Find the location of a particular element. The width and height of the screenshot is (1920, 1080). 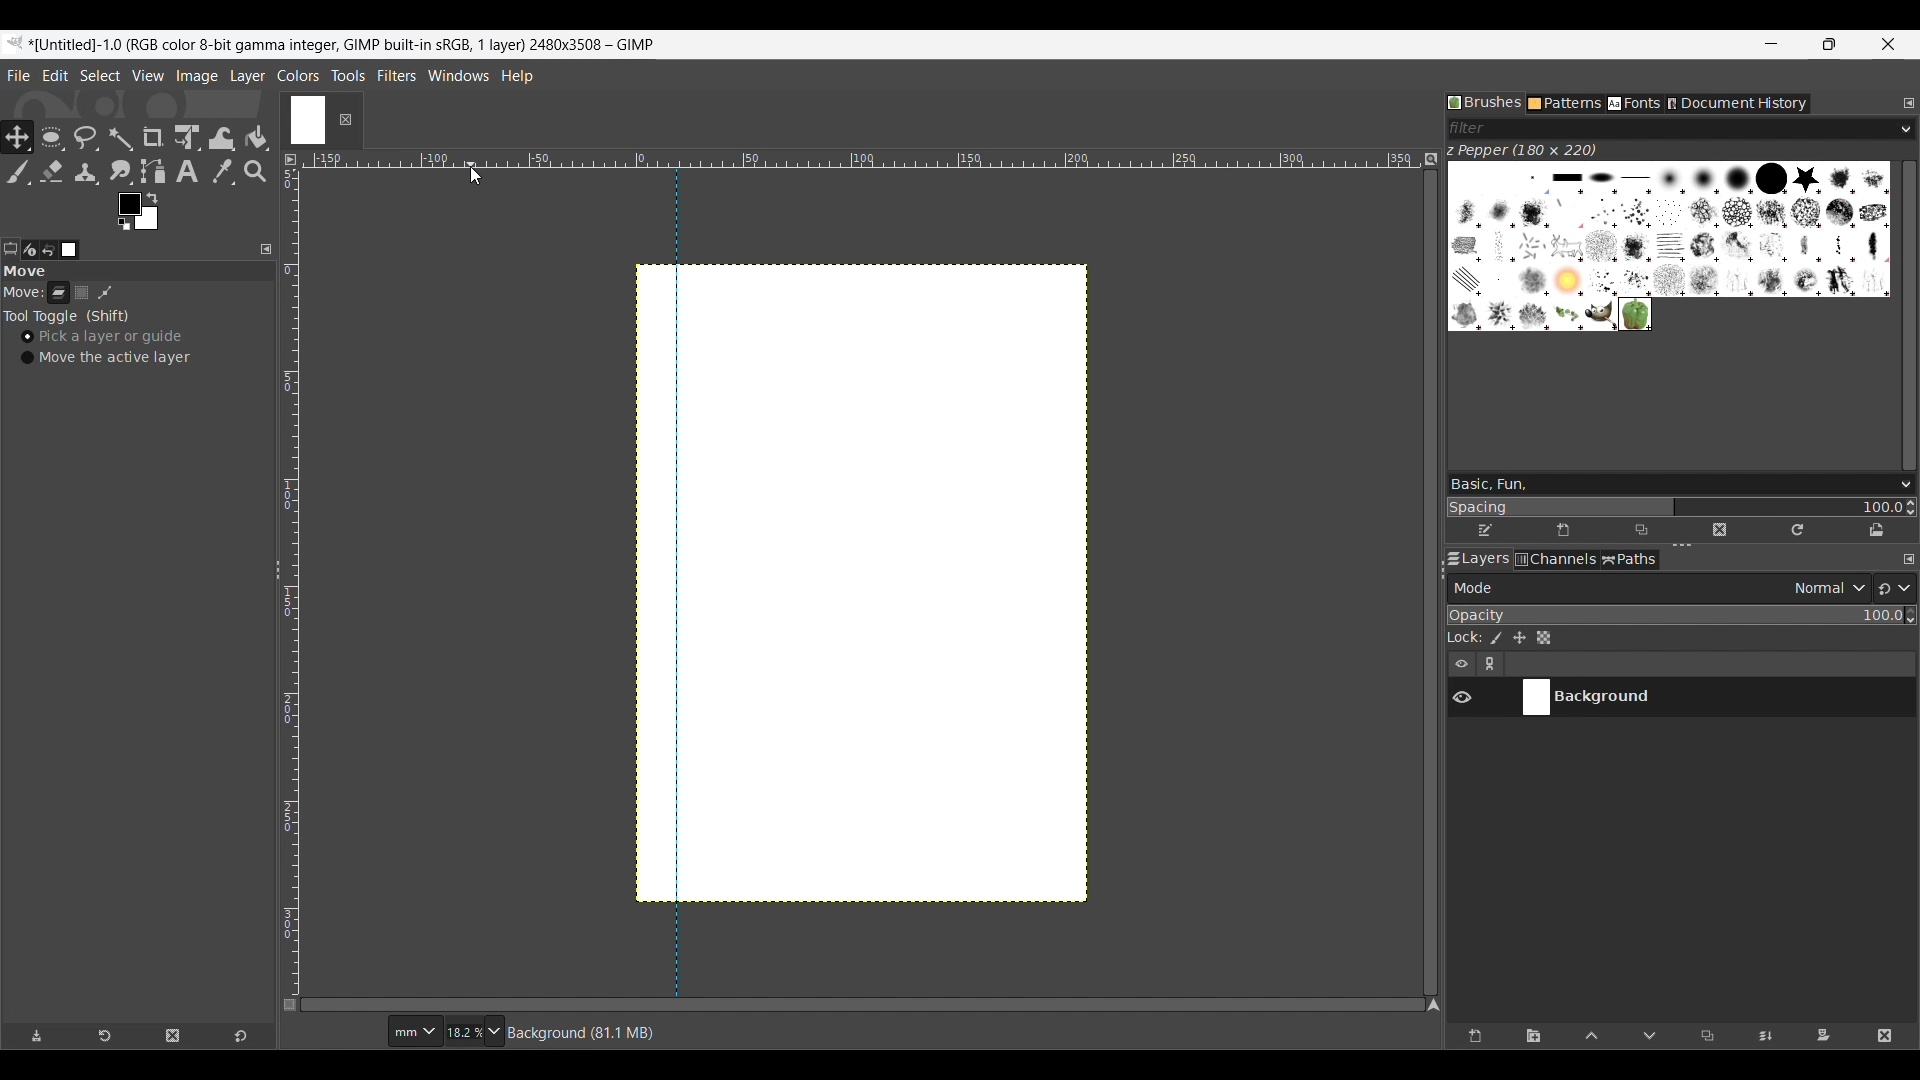

Color picker tool is located at coordinates (223, 172).